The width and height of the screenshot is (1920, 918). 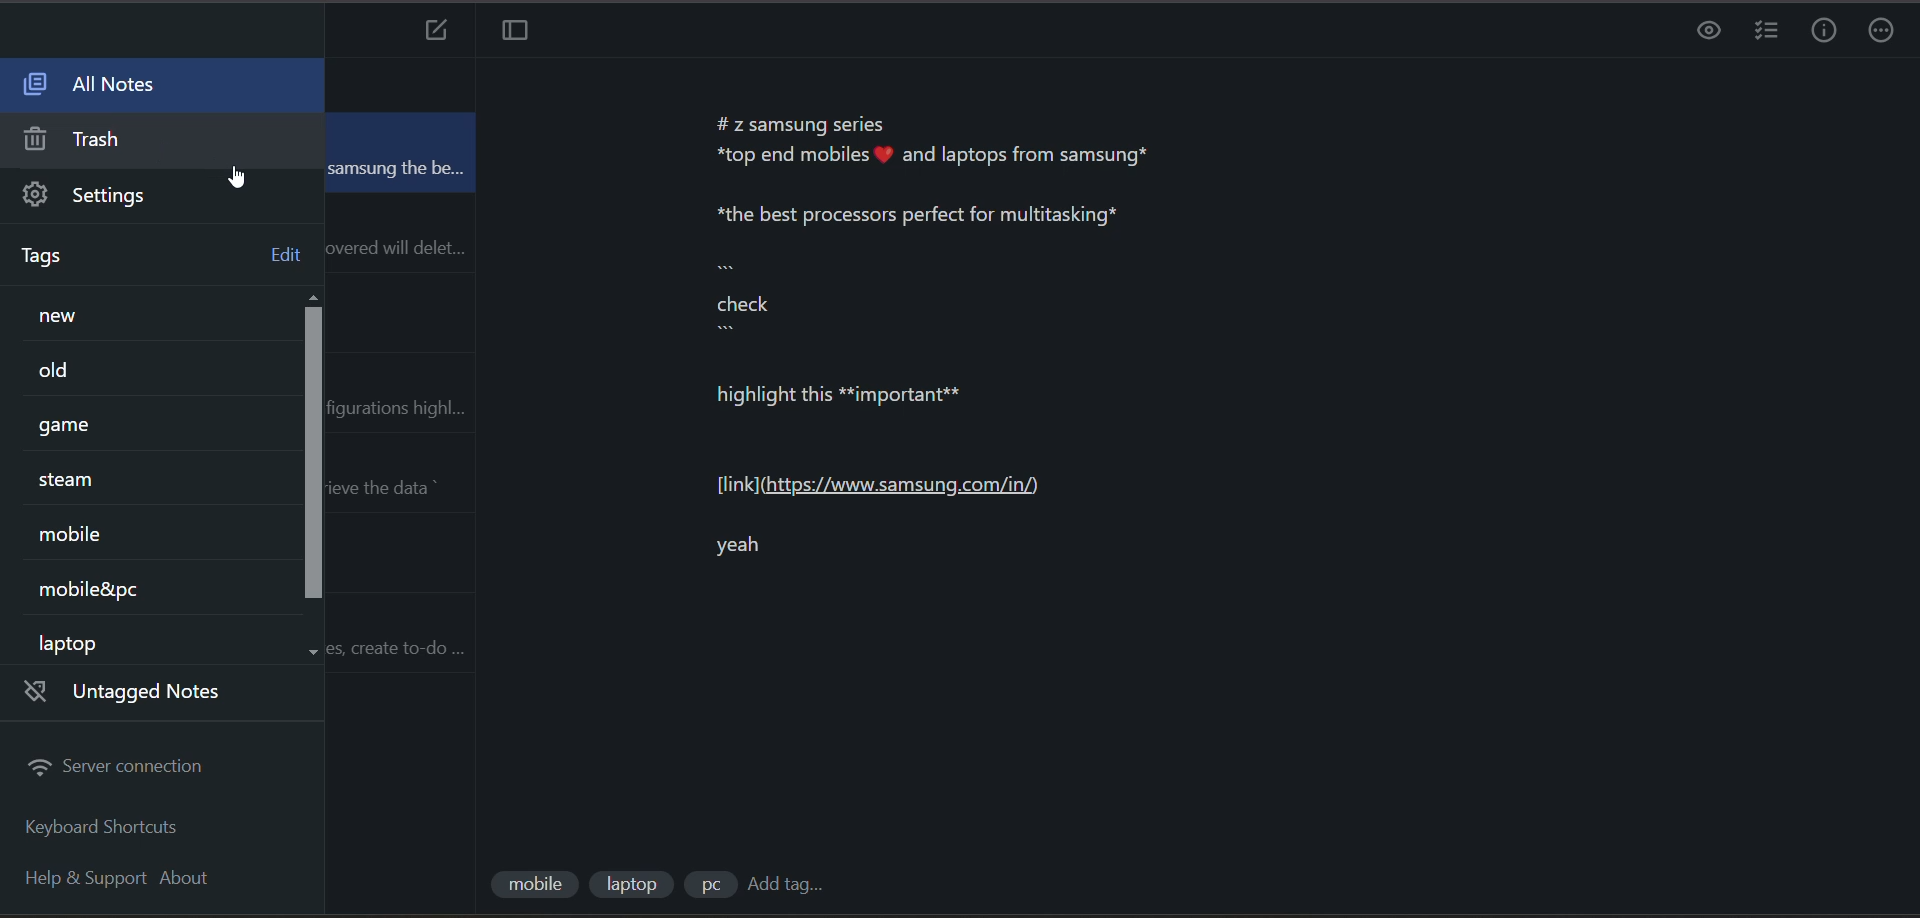 What do you see at coordinates (939, 334) in the screenshot?
I see `# z samsung series

*top end mobiles # and laptops from samsung*
*the best processors perfect for multitasking*
check

highlight this **important**

[link] (https://www.samsung.com/in/)

yeah` at bounding box center [939, 334].